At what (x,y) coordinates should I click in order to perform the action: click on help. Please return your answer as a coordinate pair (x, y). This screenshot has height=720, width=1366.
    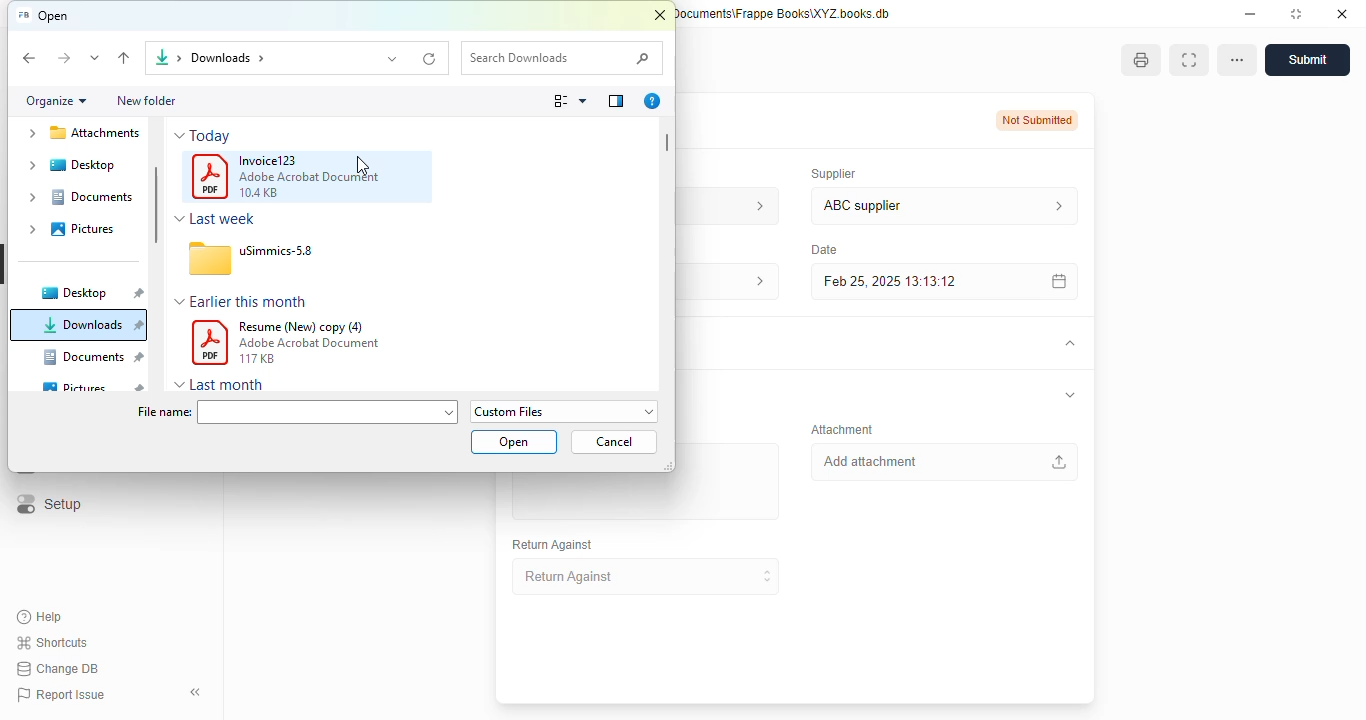
    Looking at the image, I should click on (40, 617).